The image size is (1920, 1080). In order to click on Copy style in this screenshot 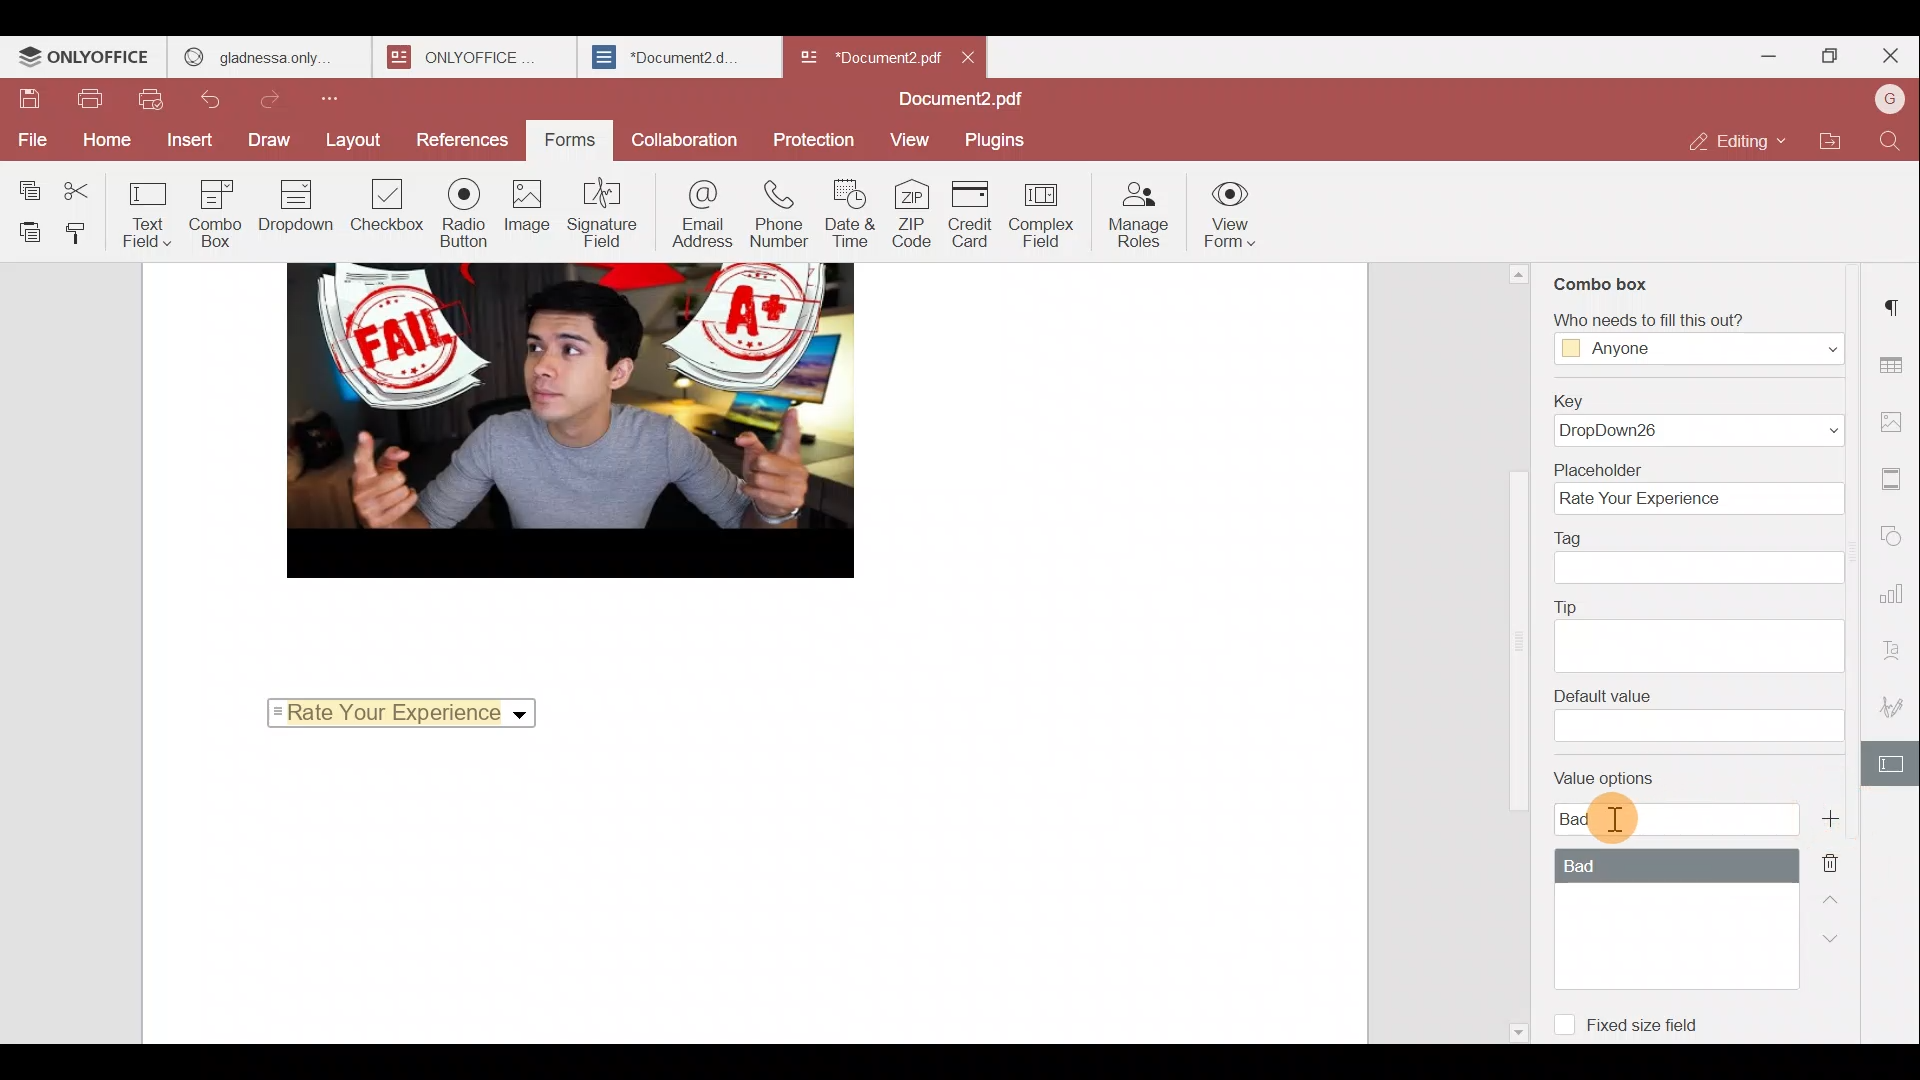, I will do `click(86, 233)`.